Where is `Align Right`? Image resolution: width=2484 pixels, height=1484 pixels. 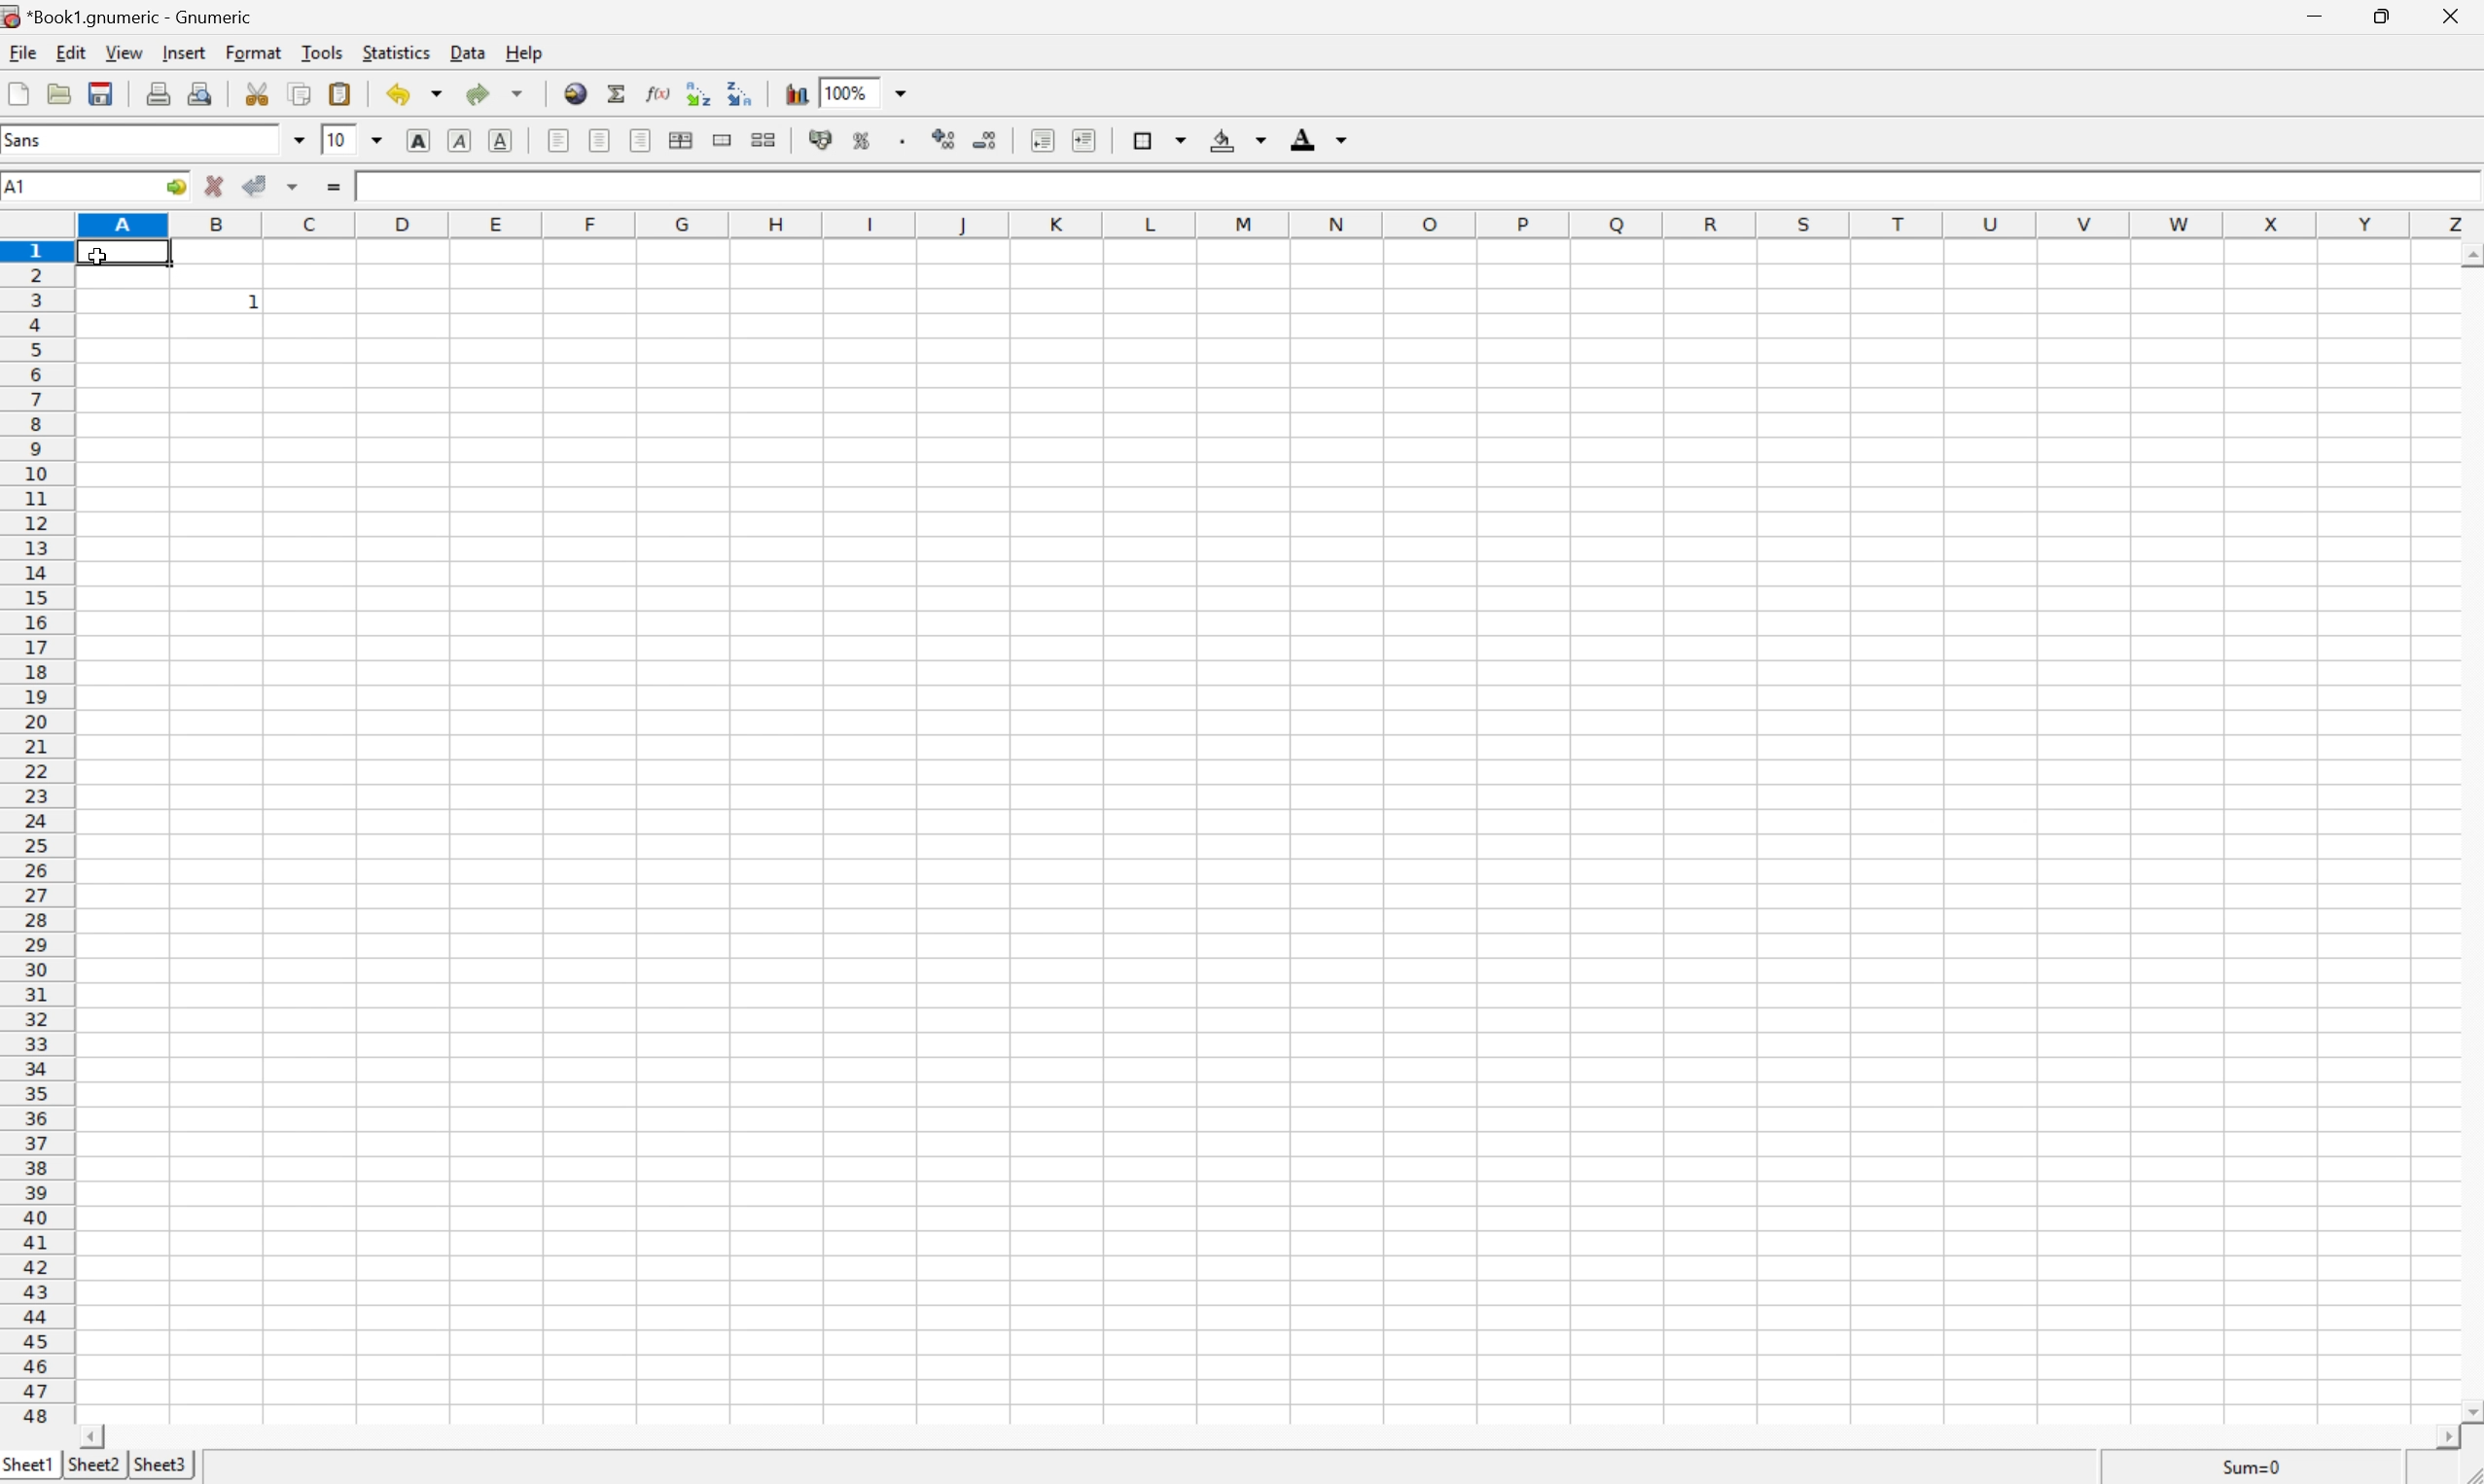 Align Right is located at coordinates (640, 138).